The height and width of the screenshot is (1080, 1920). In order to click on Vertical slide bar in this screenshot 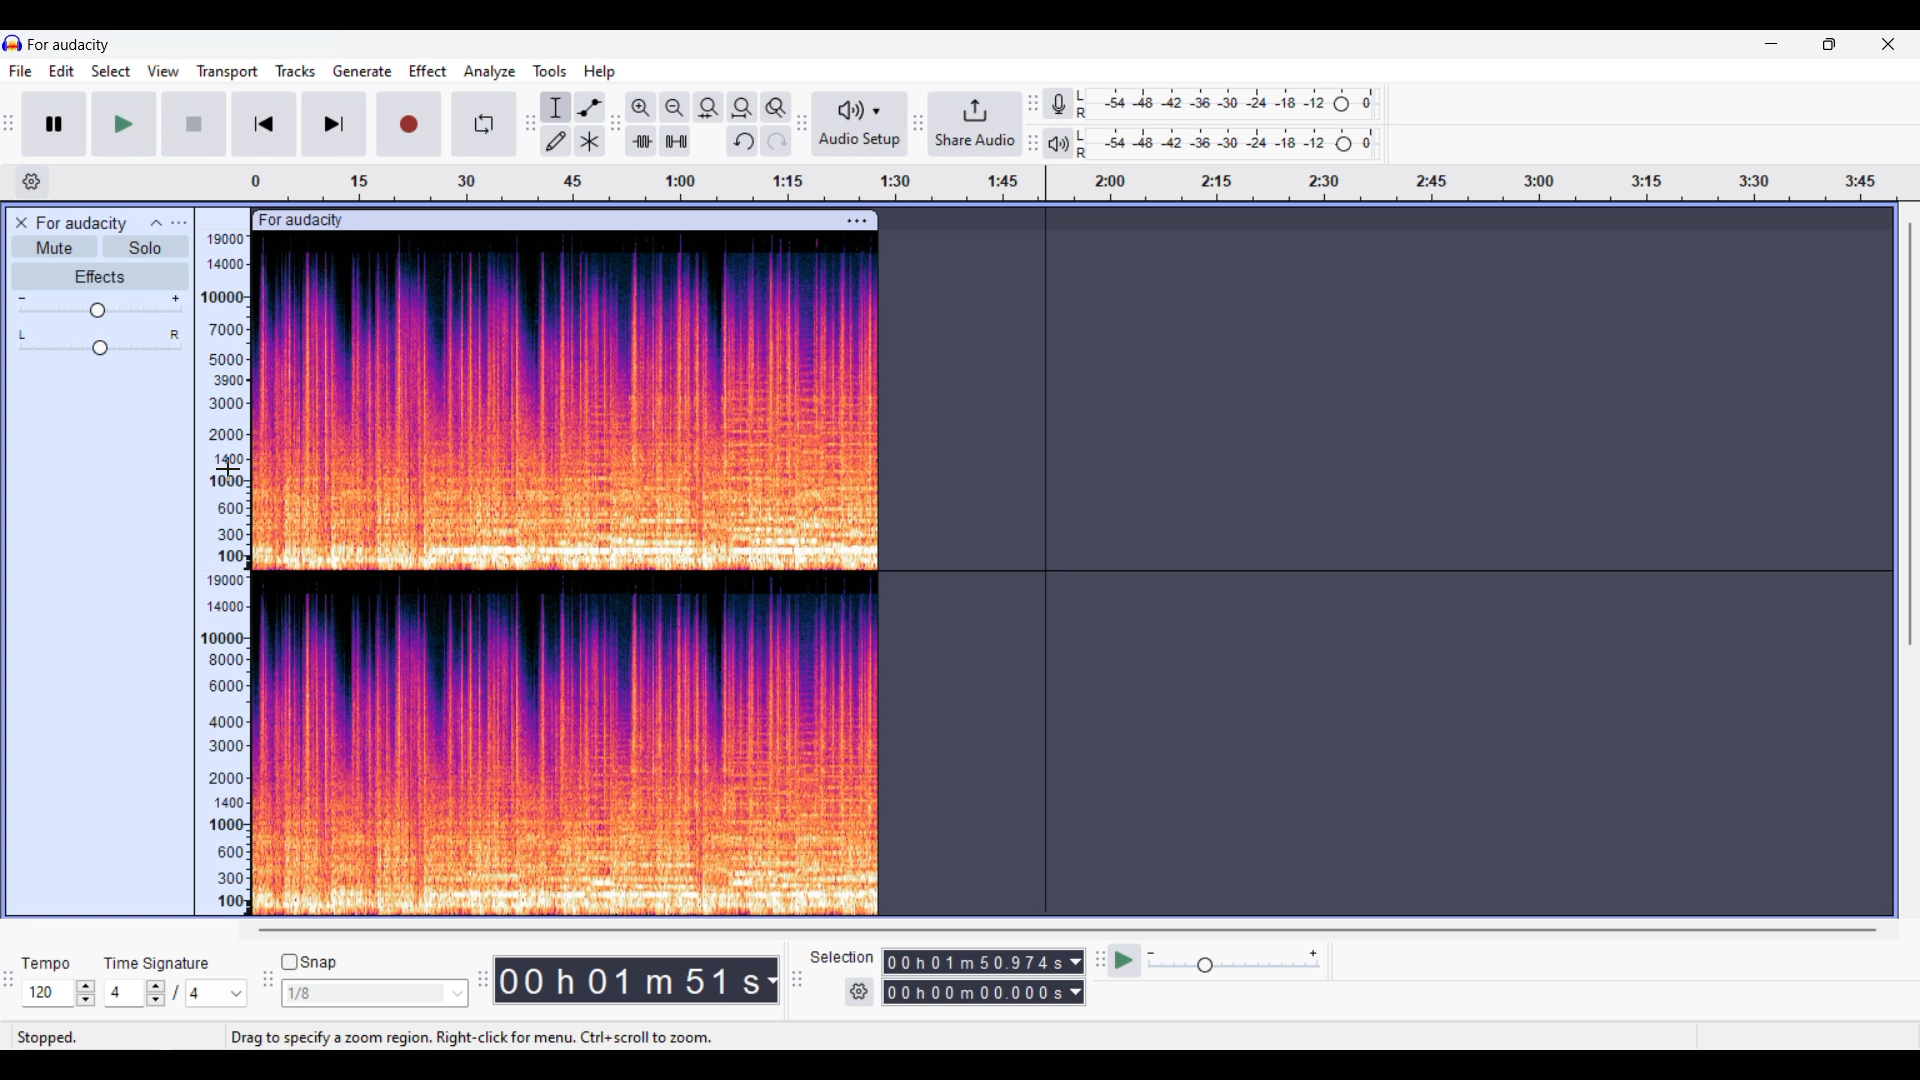, I will do `click(1910, 435)`.